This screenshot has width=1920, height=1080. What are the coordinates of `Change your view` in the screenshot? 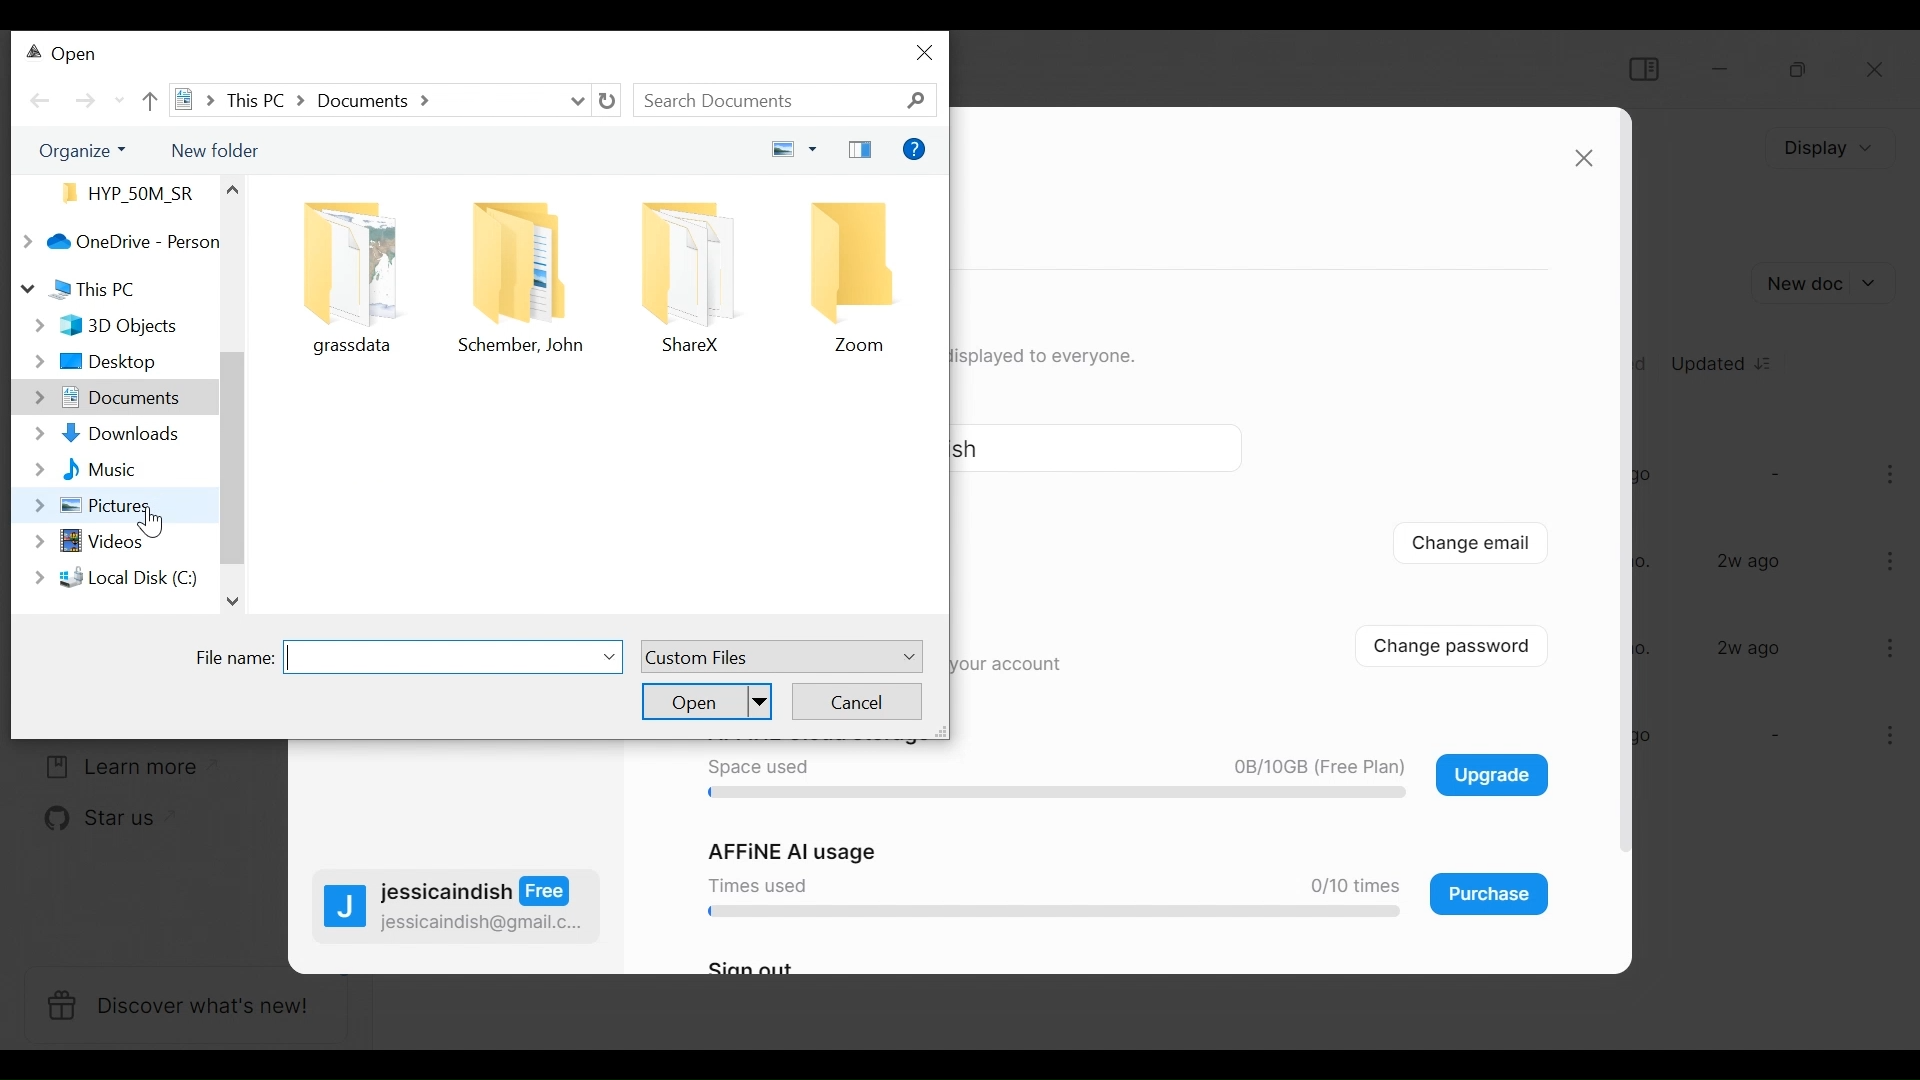 It's located at (788, 150).